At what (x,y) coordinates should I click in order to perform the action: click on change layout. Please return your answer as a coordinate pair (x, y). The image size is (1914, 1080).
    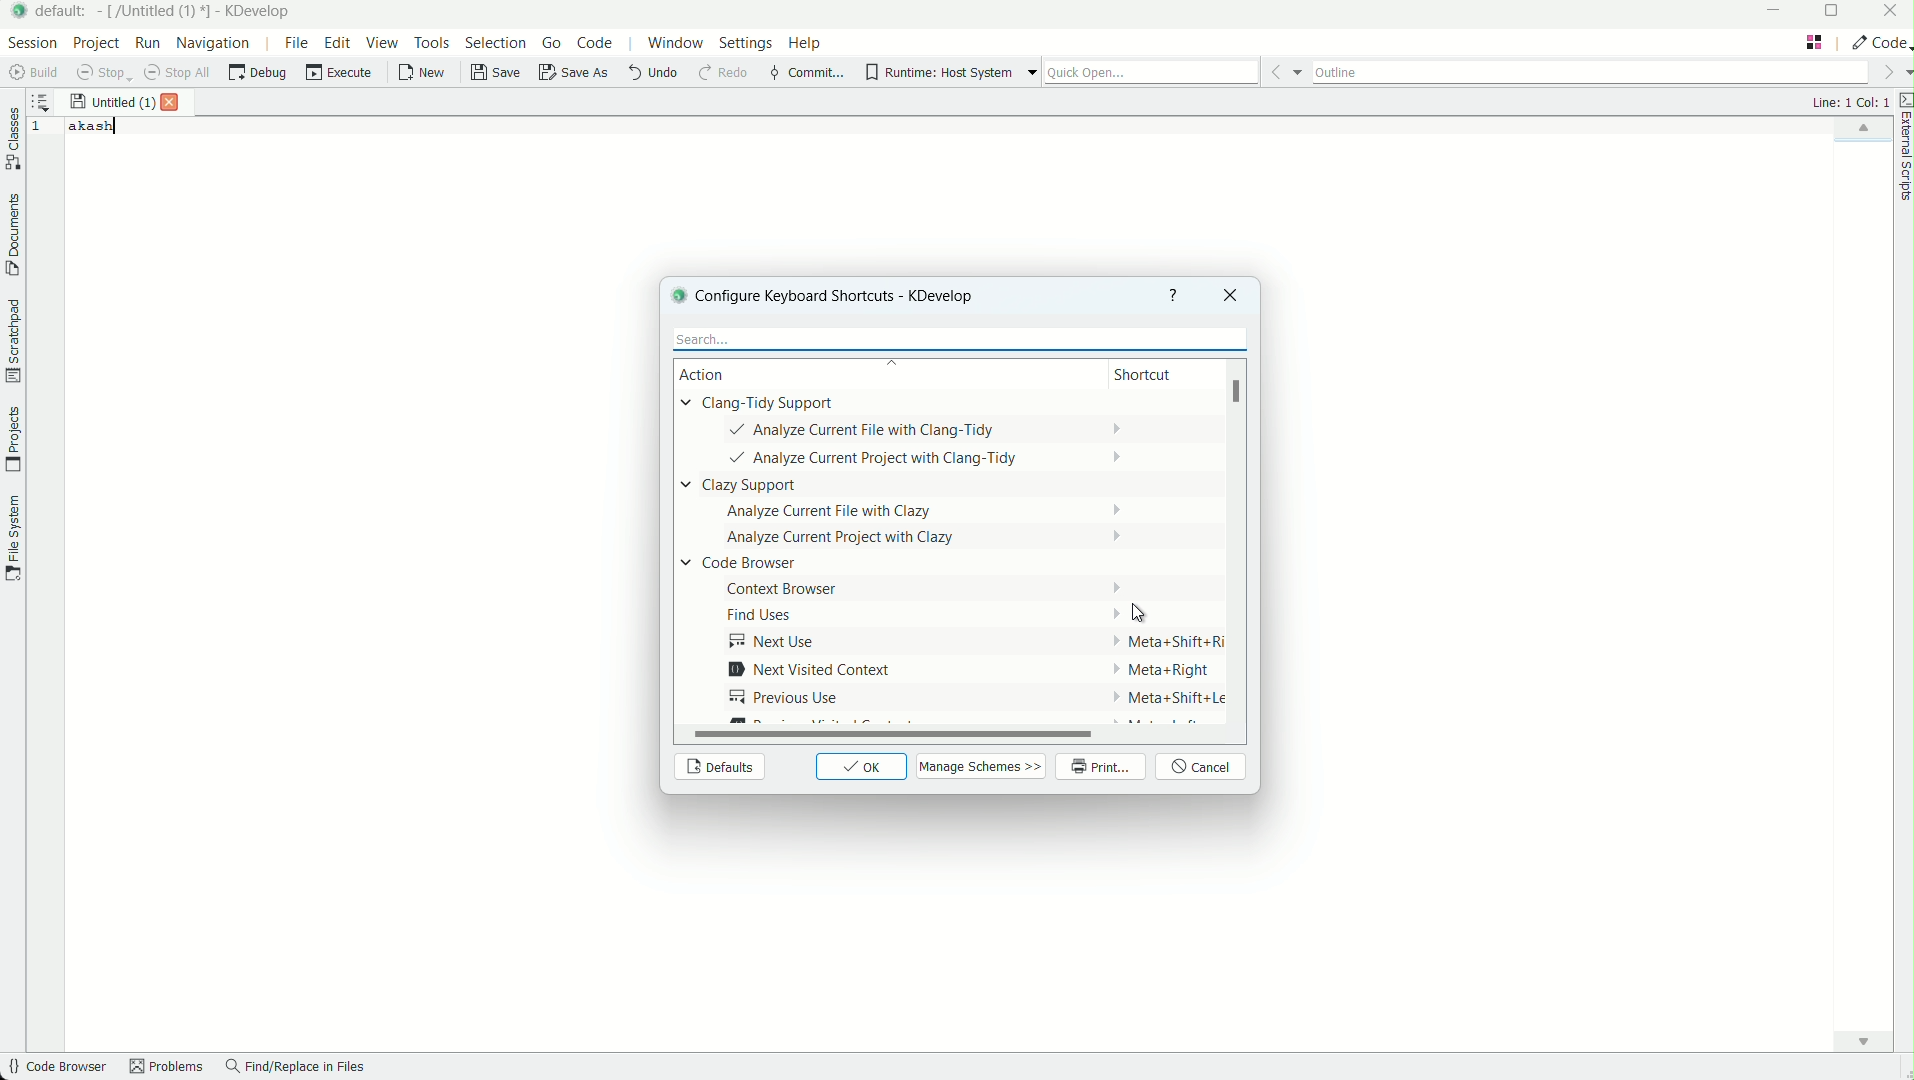
    Looking at the image, I should click on (1814, 42).